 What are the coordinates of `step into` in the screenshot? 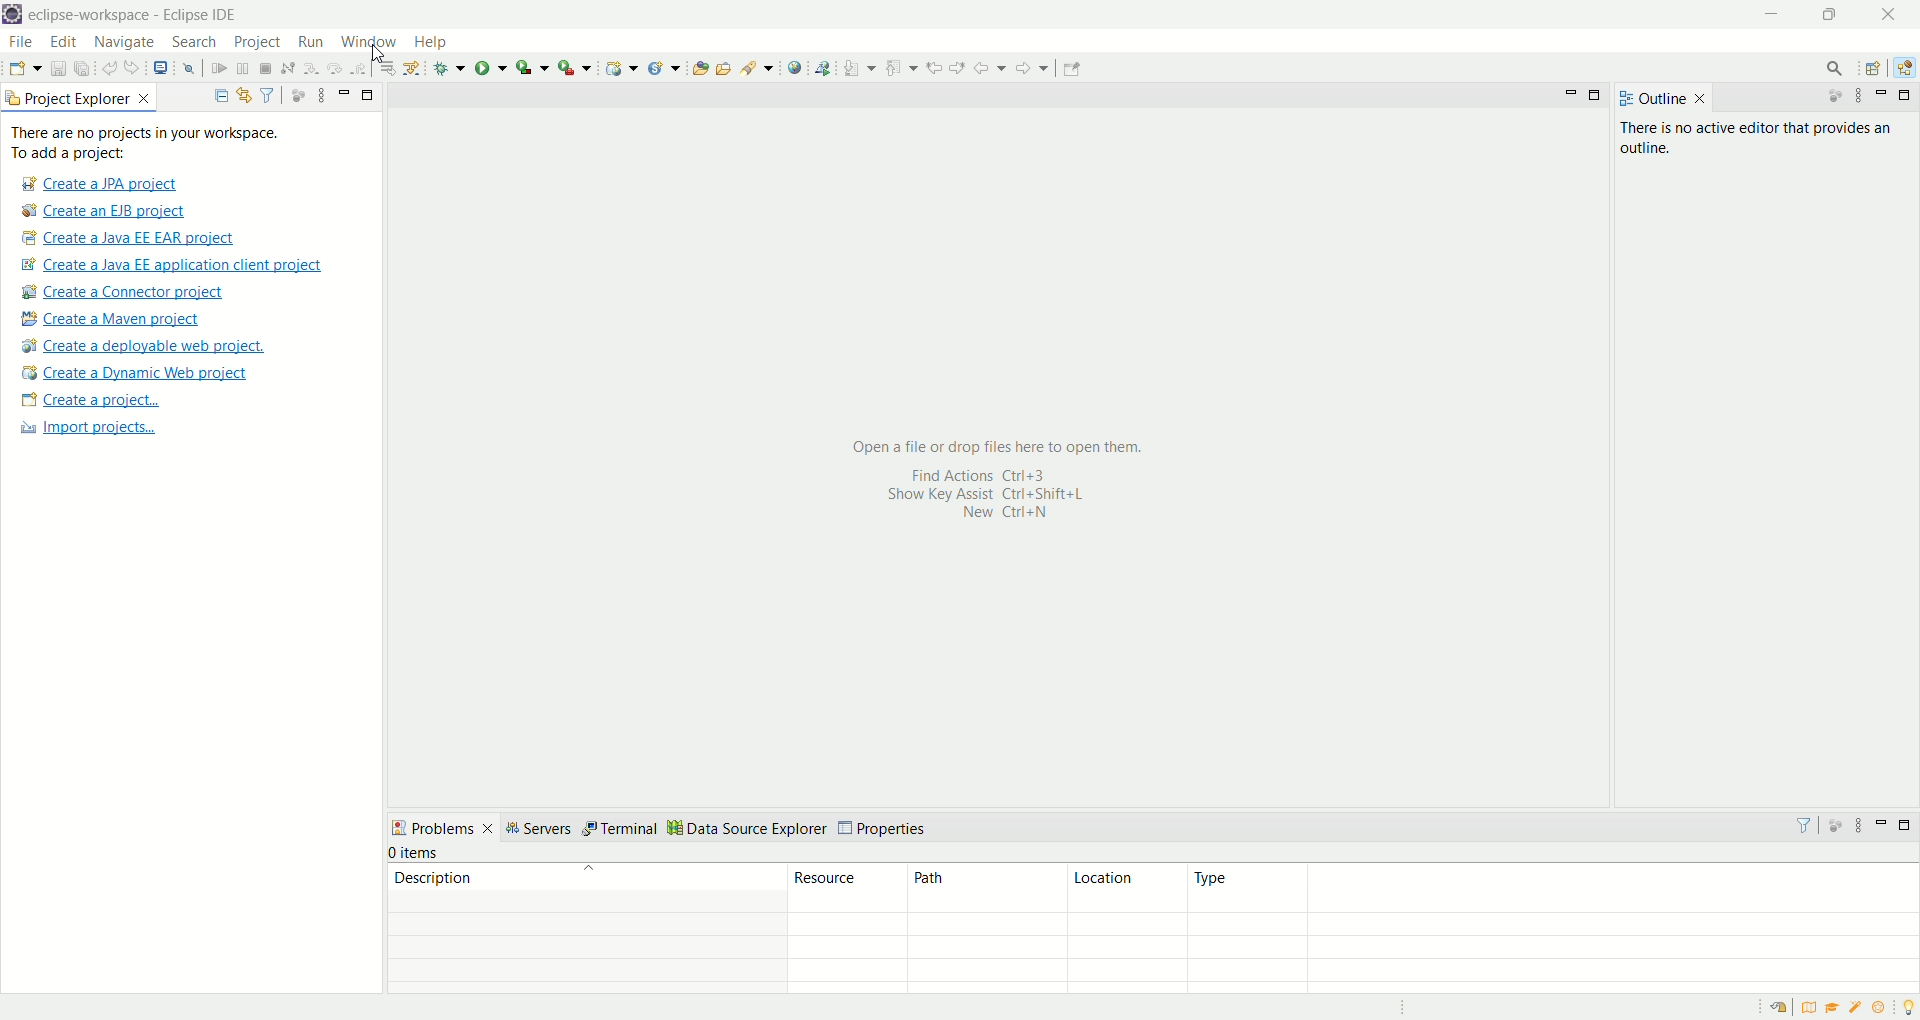 It's located at (311, 66).